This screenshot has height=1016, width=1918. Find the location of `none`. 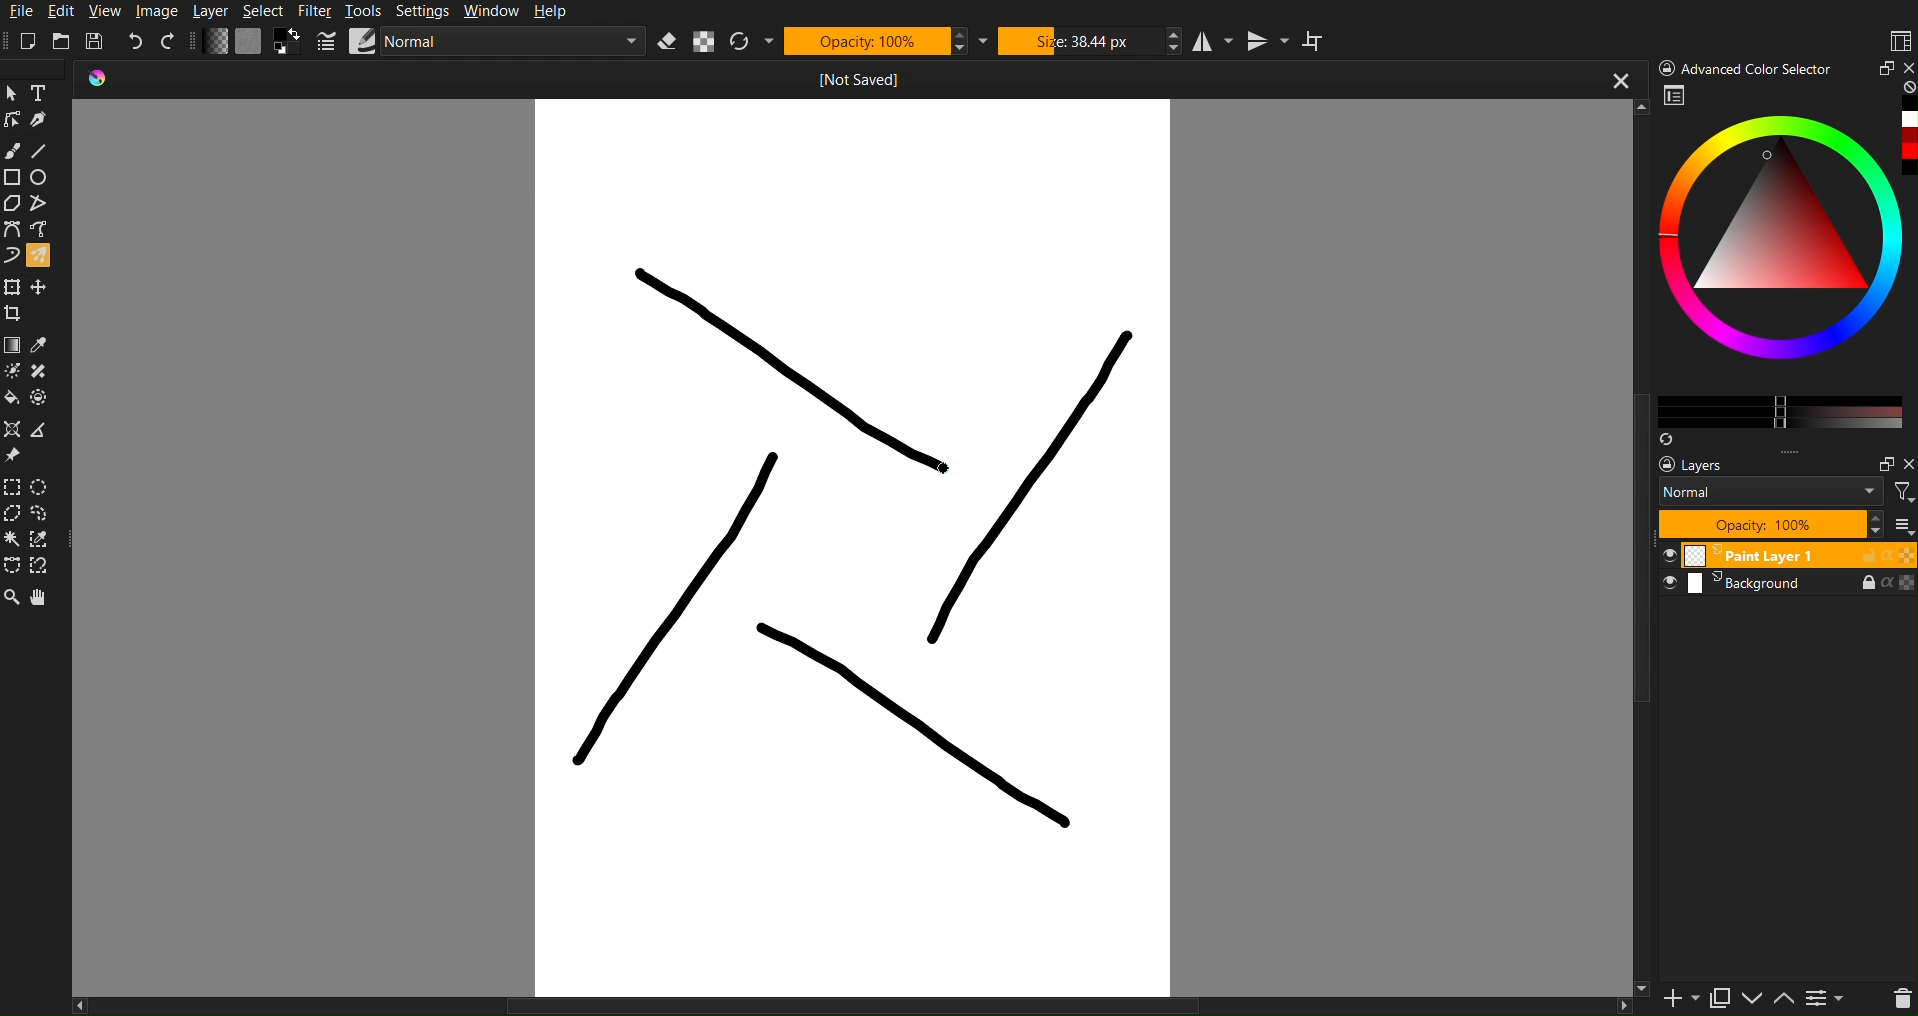

none is located at coordinates (1906, 88).